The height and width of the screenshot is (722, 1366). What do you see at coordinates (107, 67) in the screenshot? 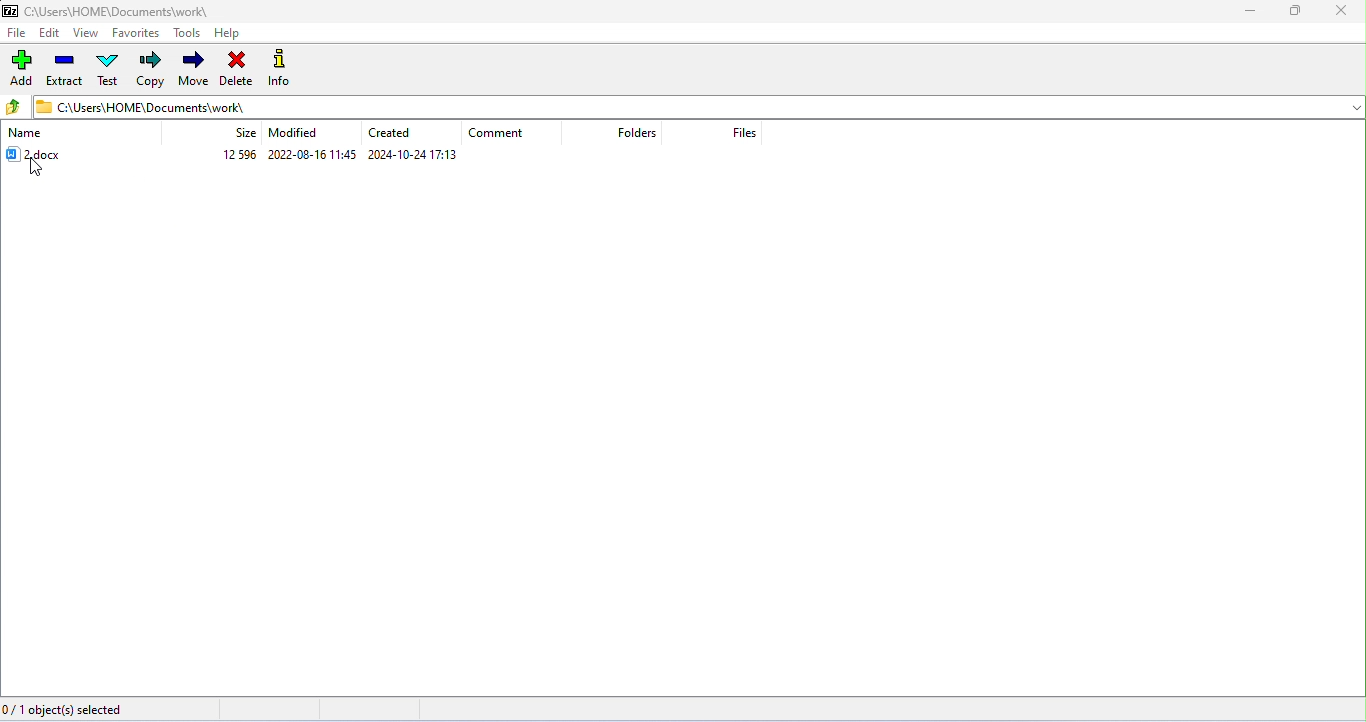
I see `text` at bounding box center [107, 67].